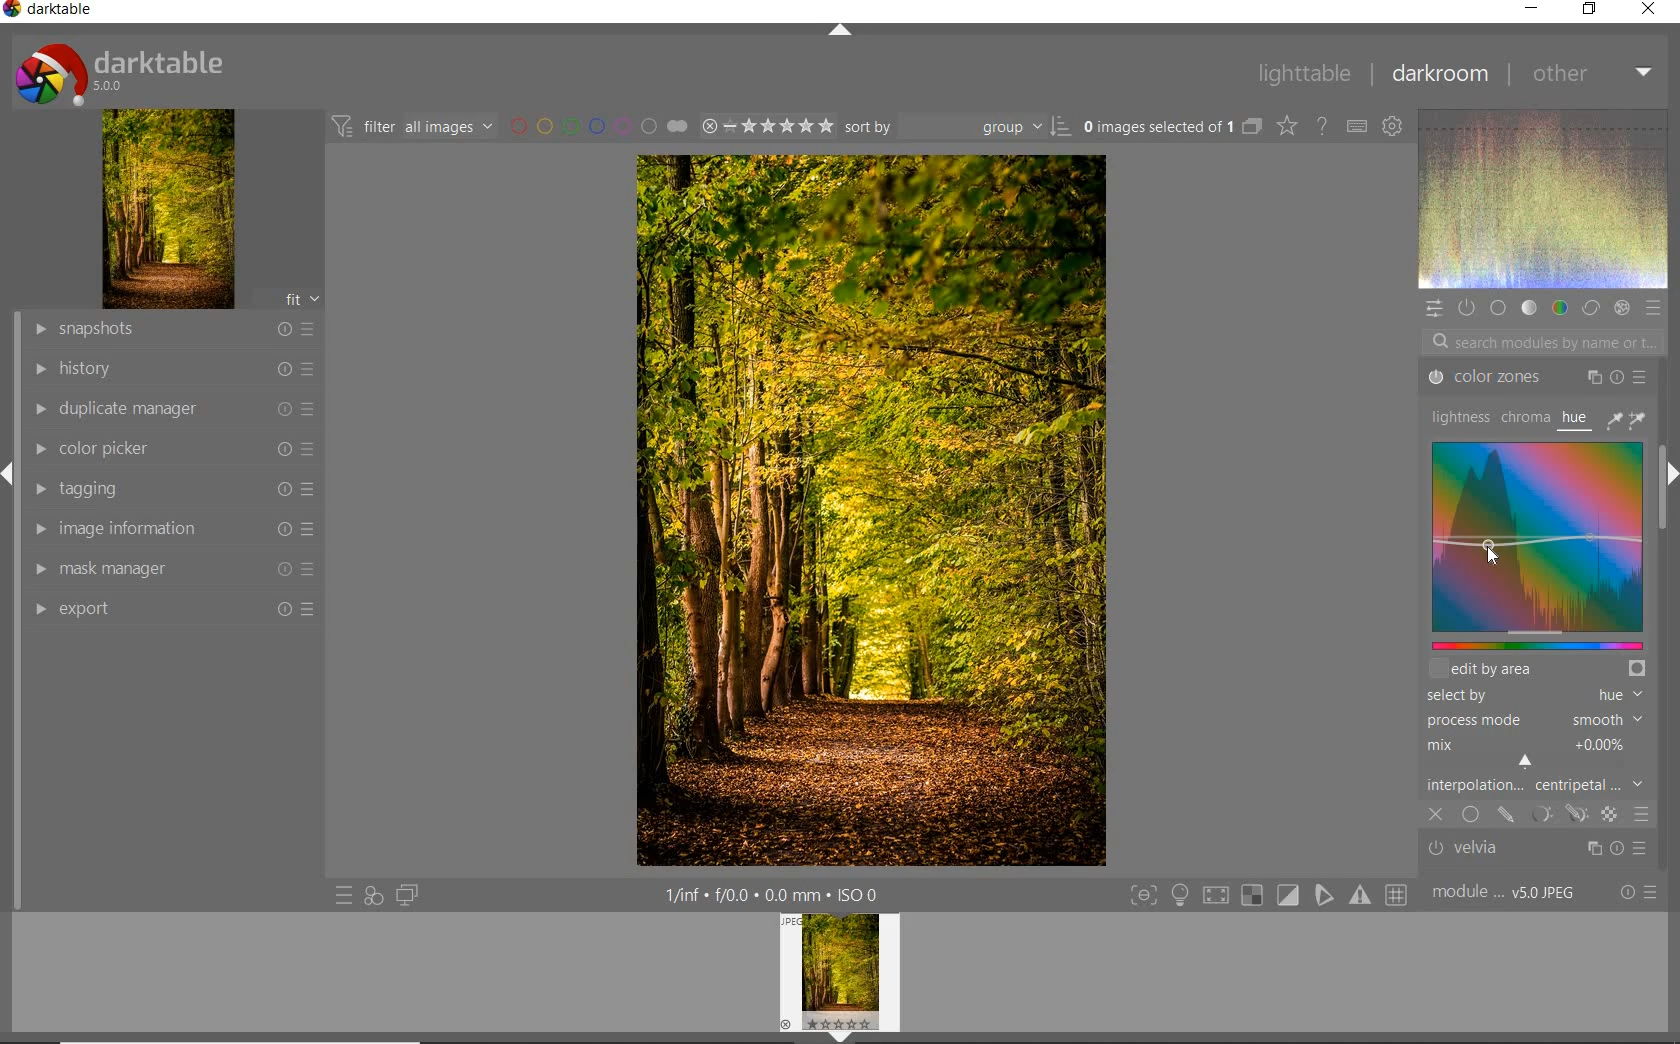  I want to click on SYSTEM LOGO & NAME, so click(121, 71).